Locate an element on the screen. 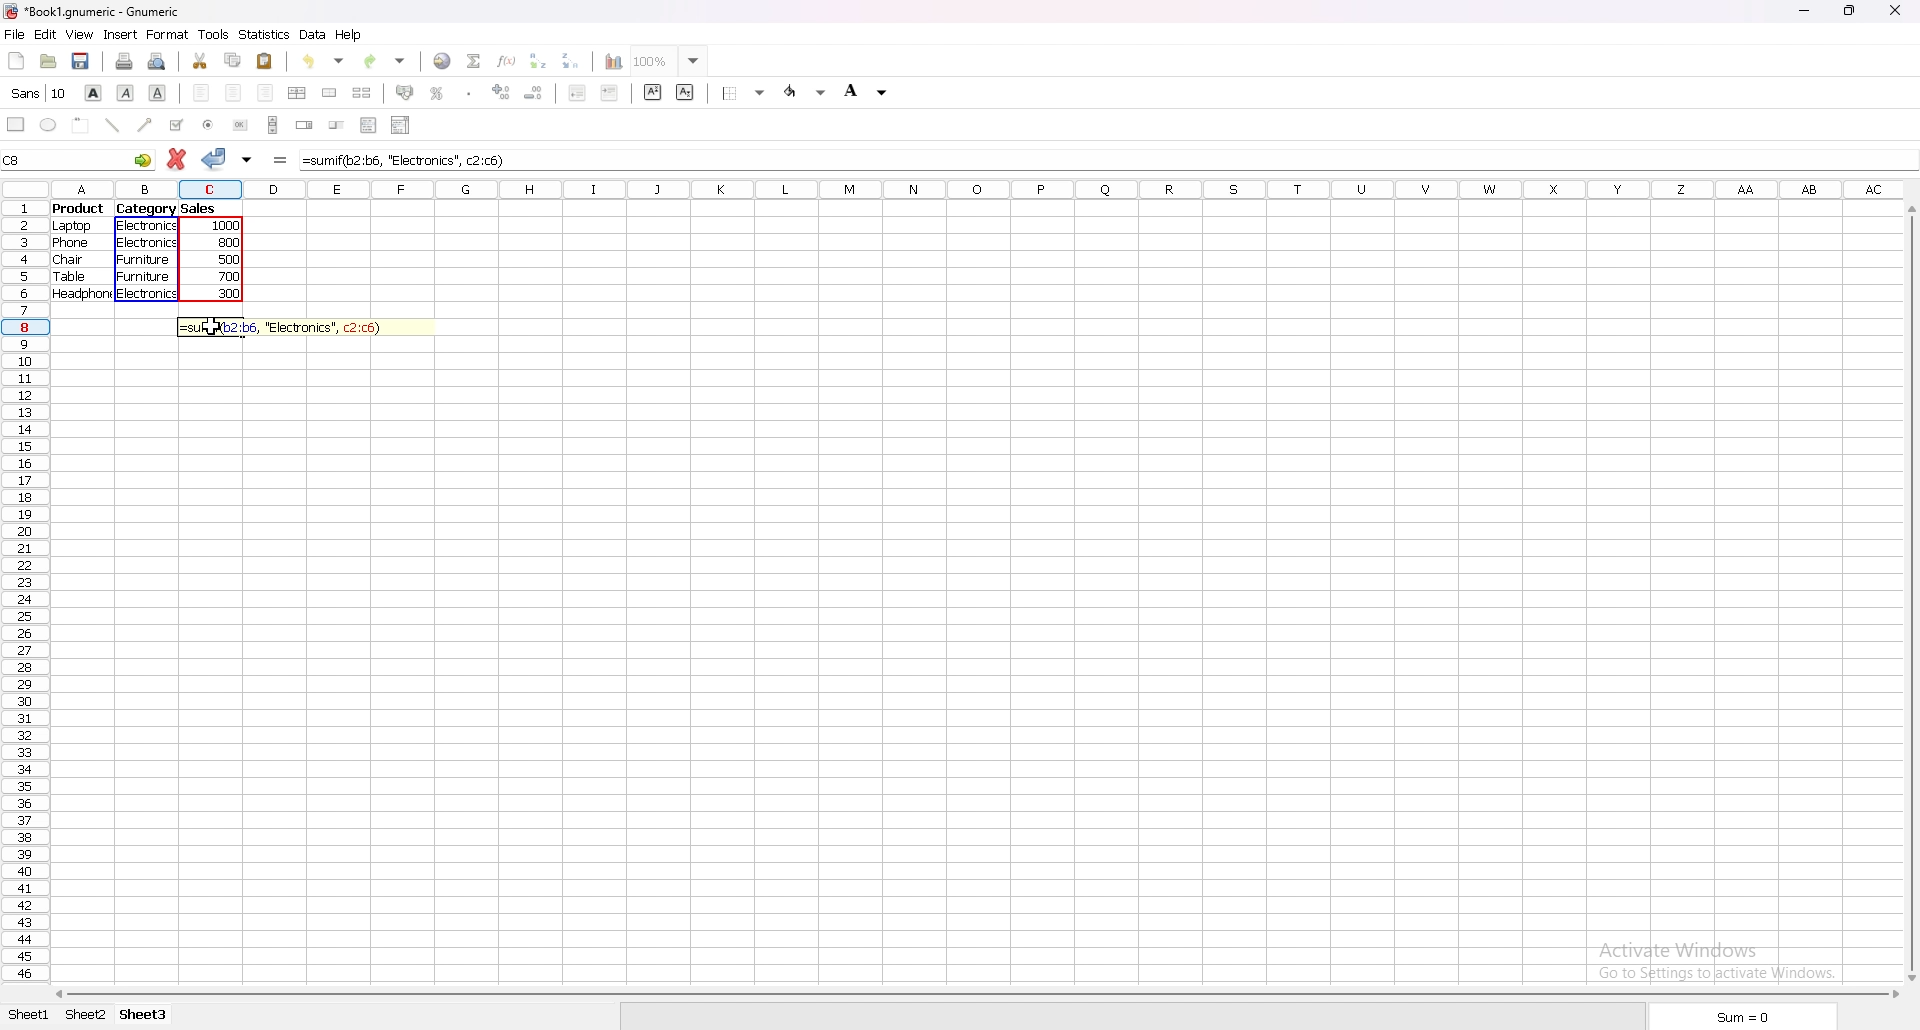 Image resolution: width=1920 pixels, height=1030 pixels. file name is located at coordinates (93, 12).